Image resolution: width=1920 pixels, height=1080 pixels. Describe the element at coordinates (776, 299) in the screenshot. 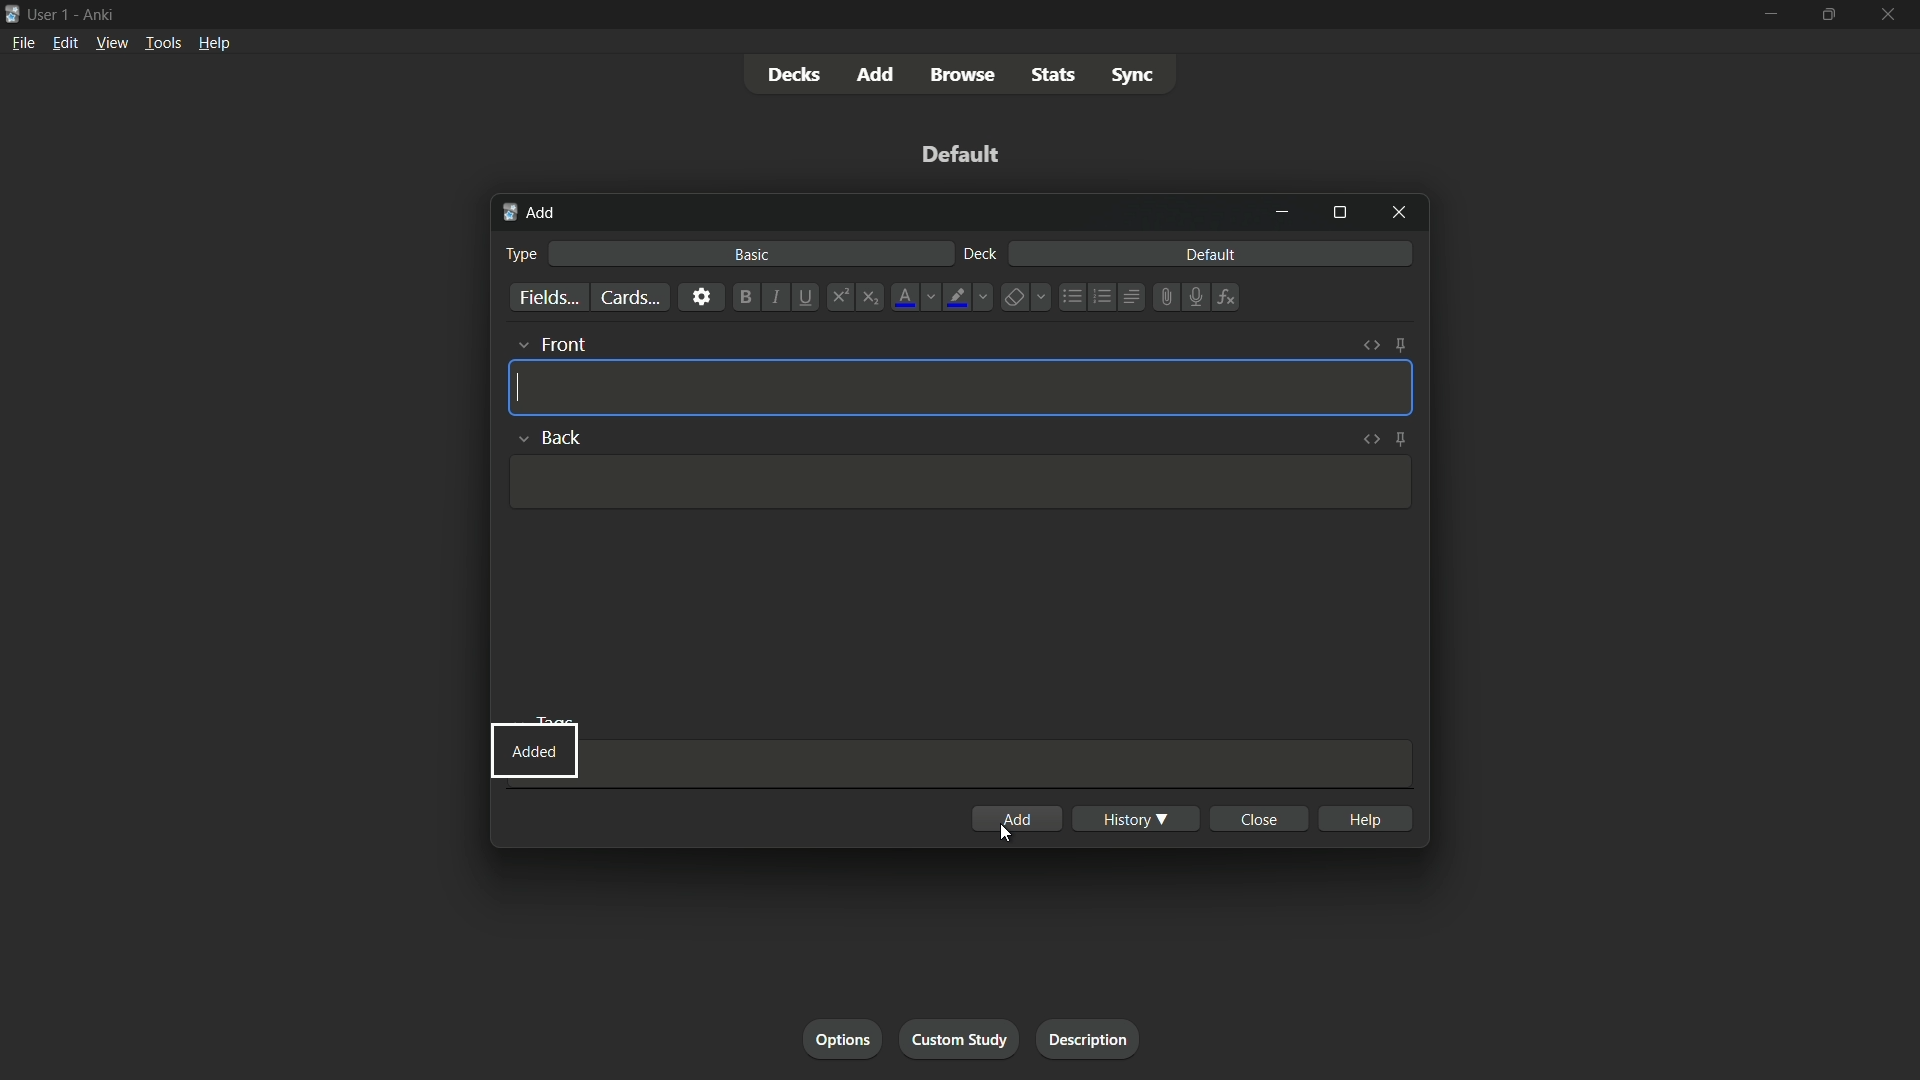

I see `italic` at that location.